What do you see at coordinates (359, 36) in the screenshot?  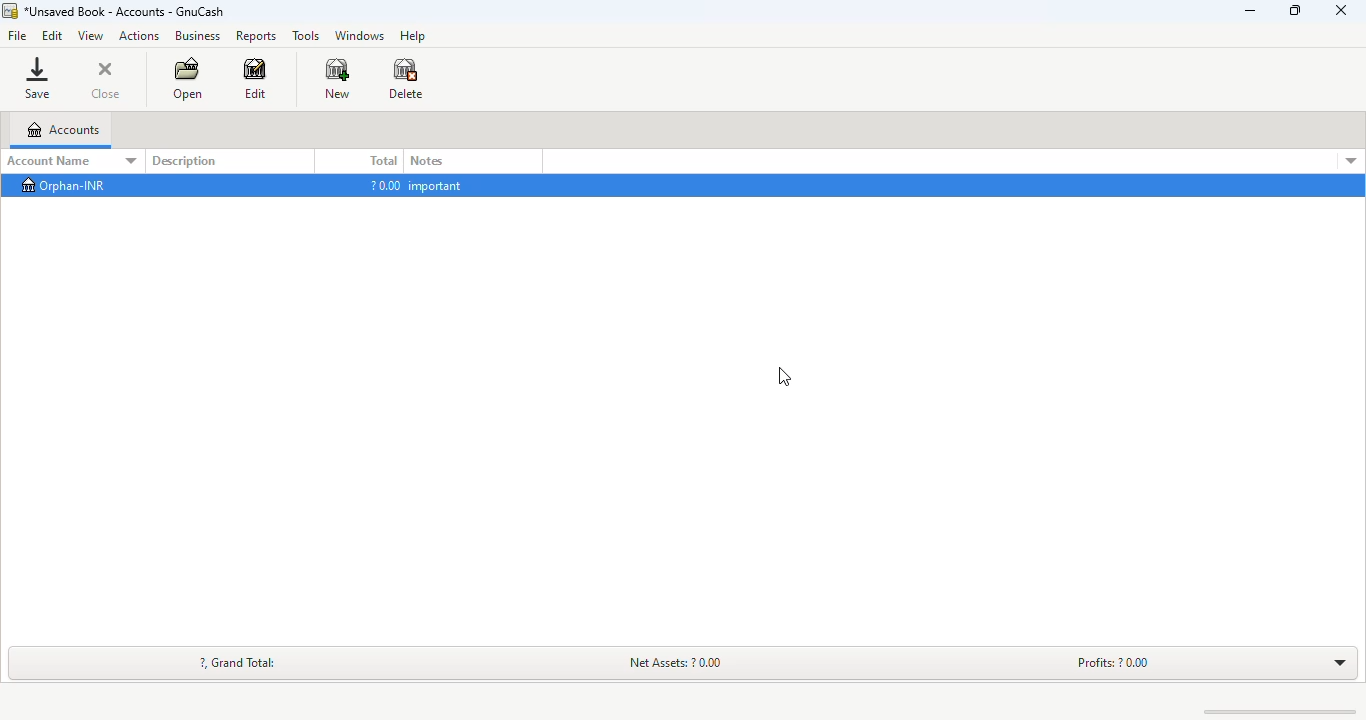 I see `windows` at bounding box center [359, 36].